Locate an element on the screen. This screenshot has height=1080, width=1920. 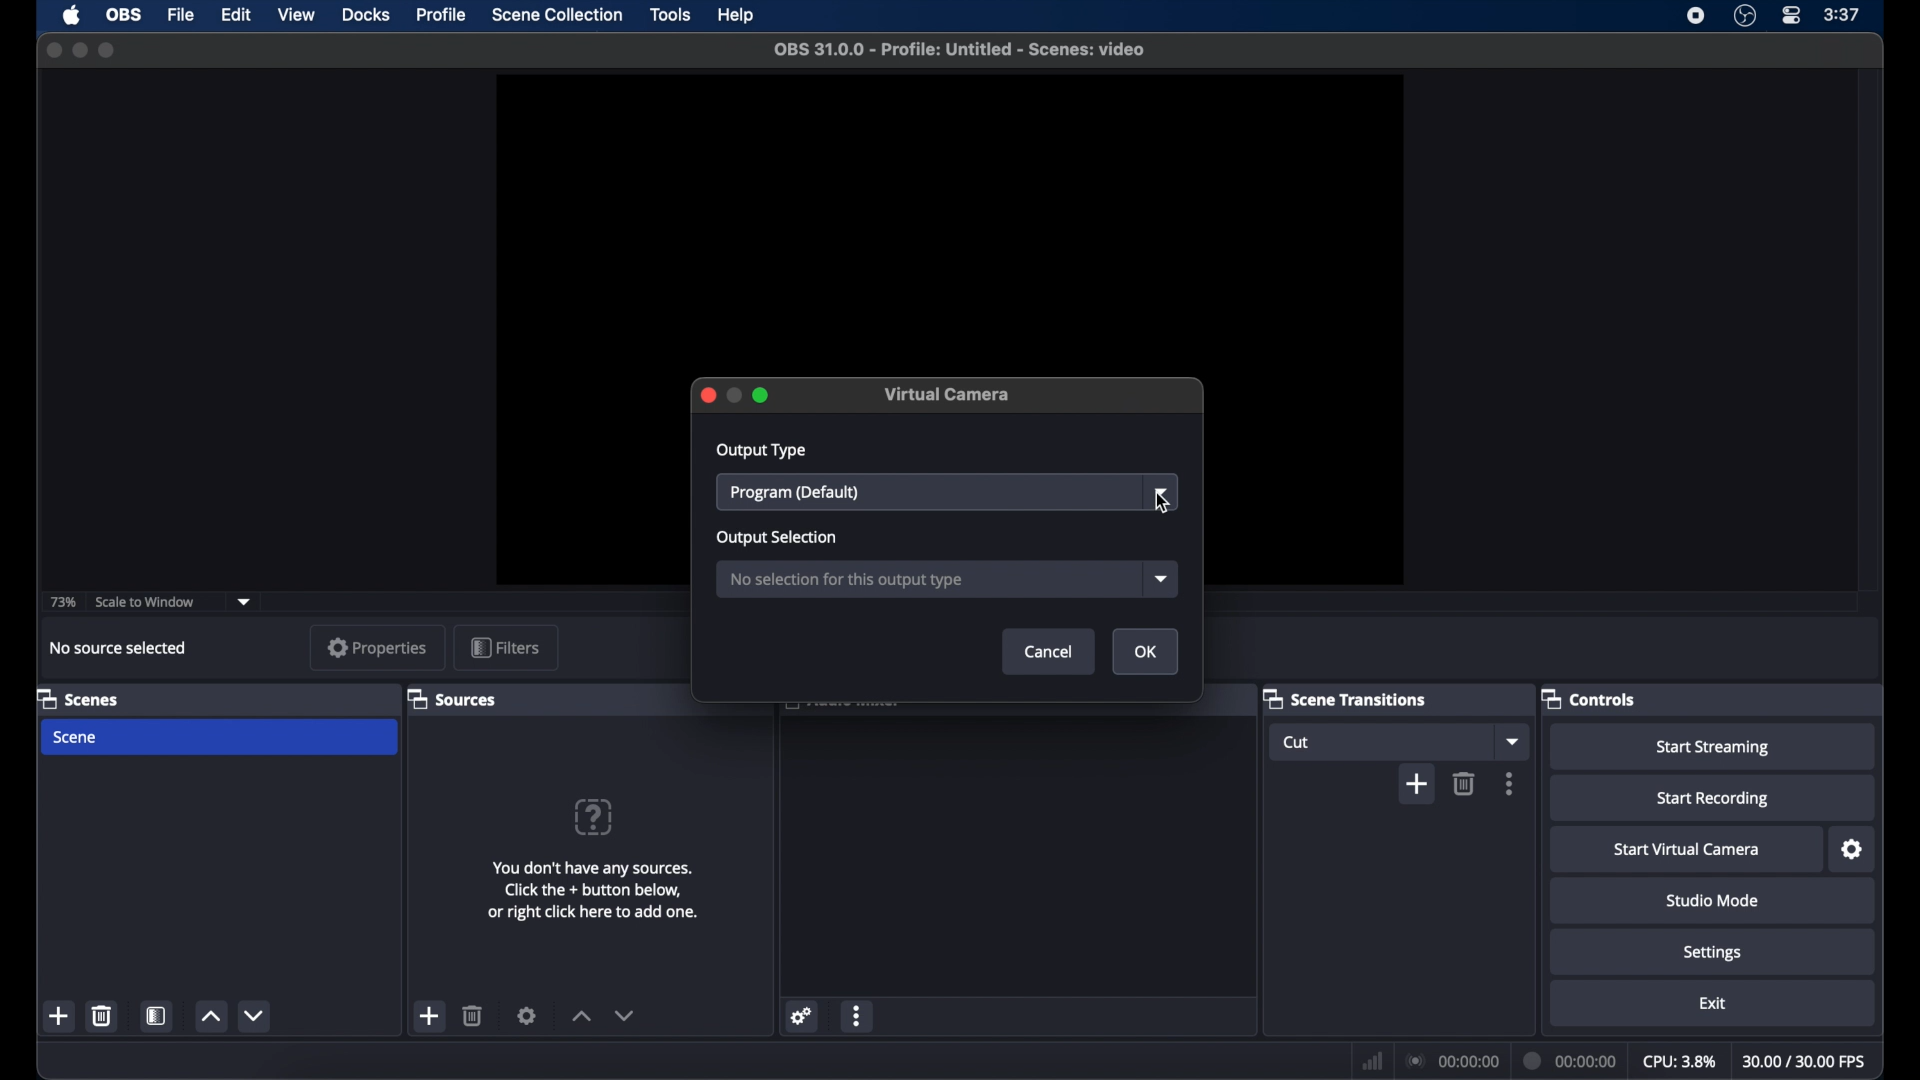
scene transitions is located at coordinates (1346, 698).